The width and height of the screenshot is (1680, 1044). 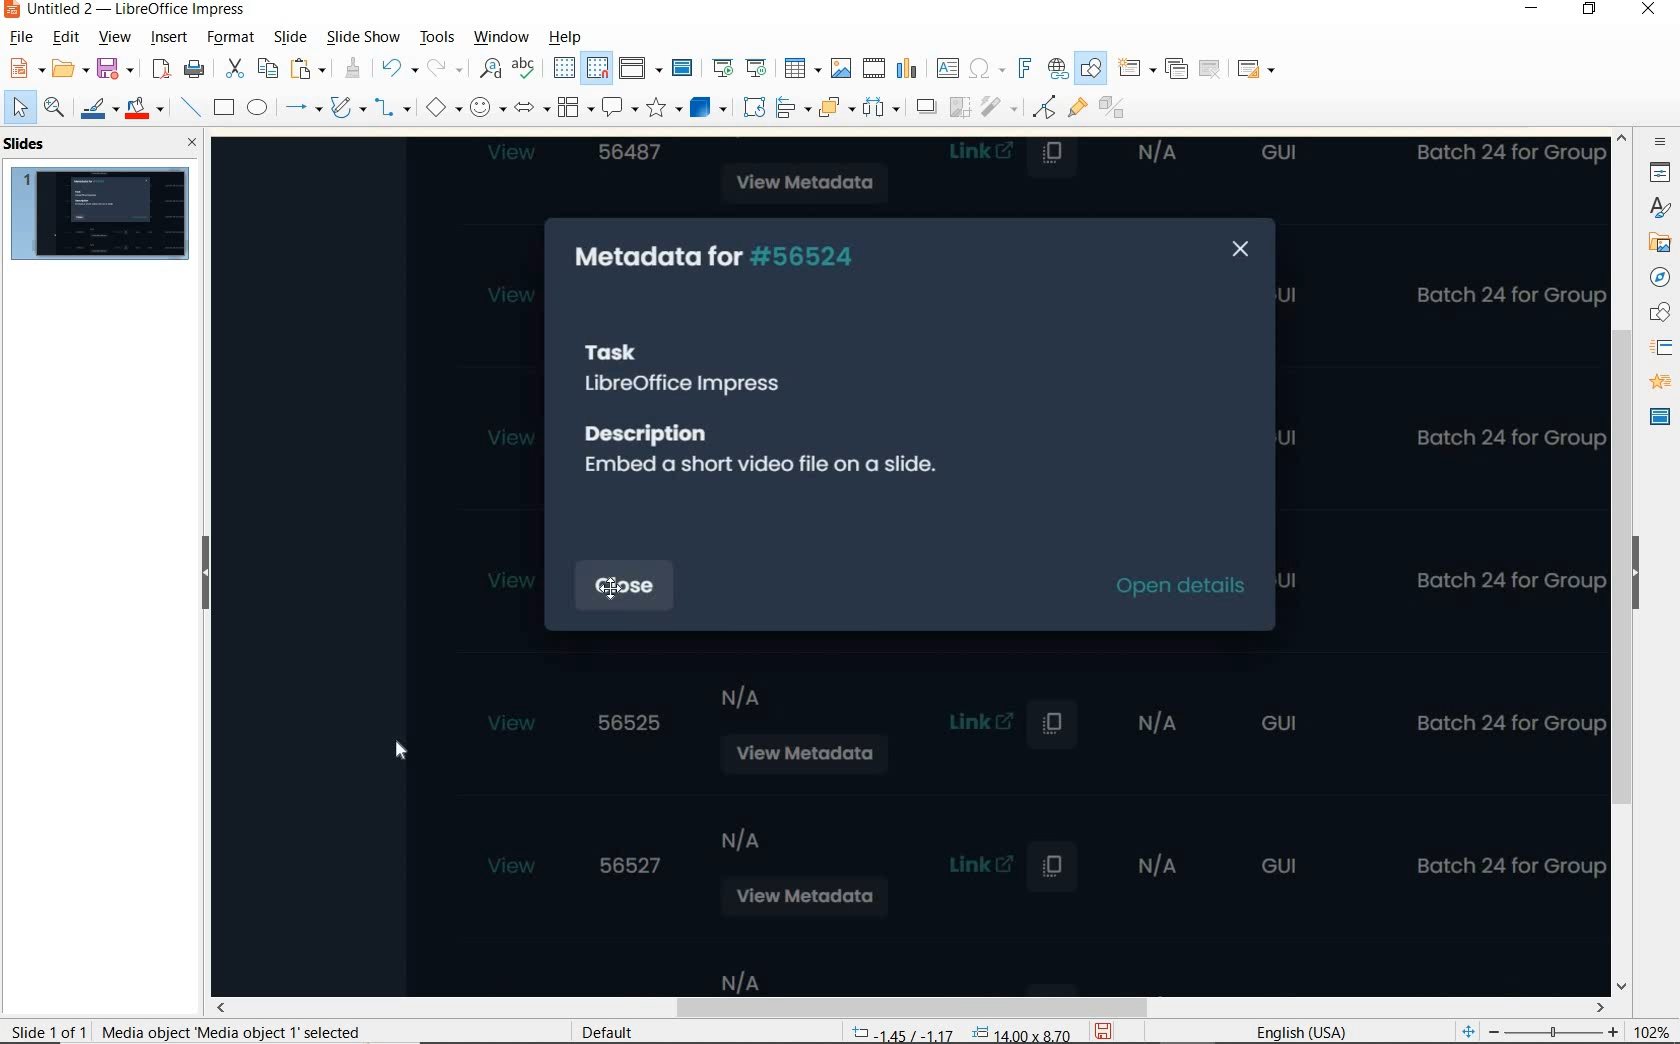 What do you see at coordinates (639, 66) in the screenshot?
I see `DISPLAY VIEWS` at bounding box center [639, 66].